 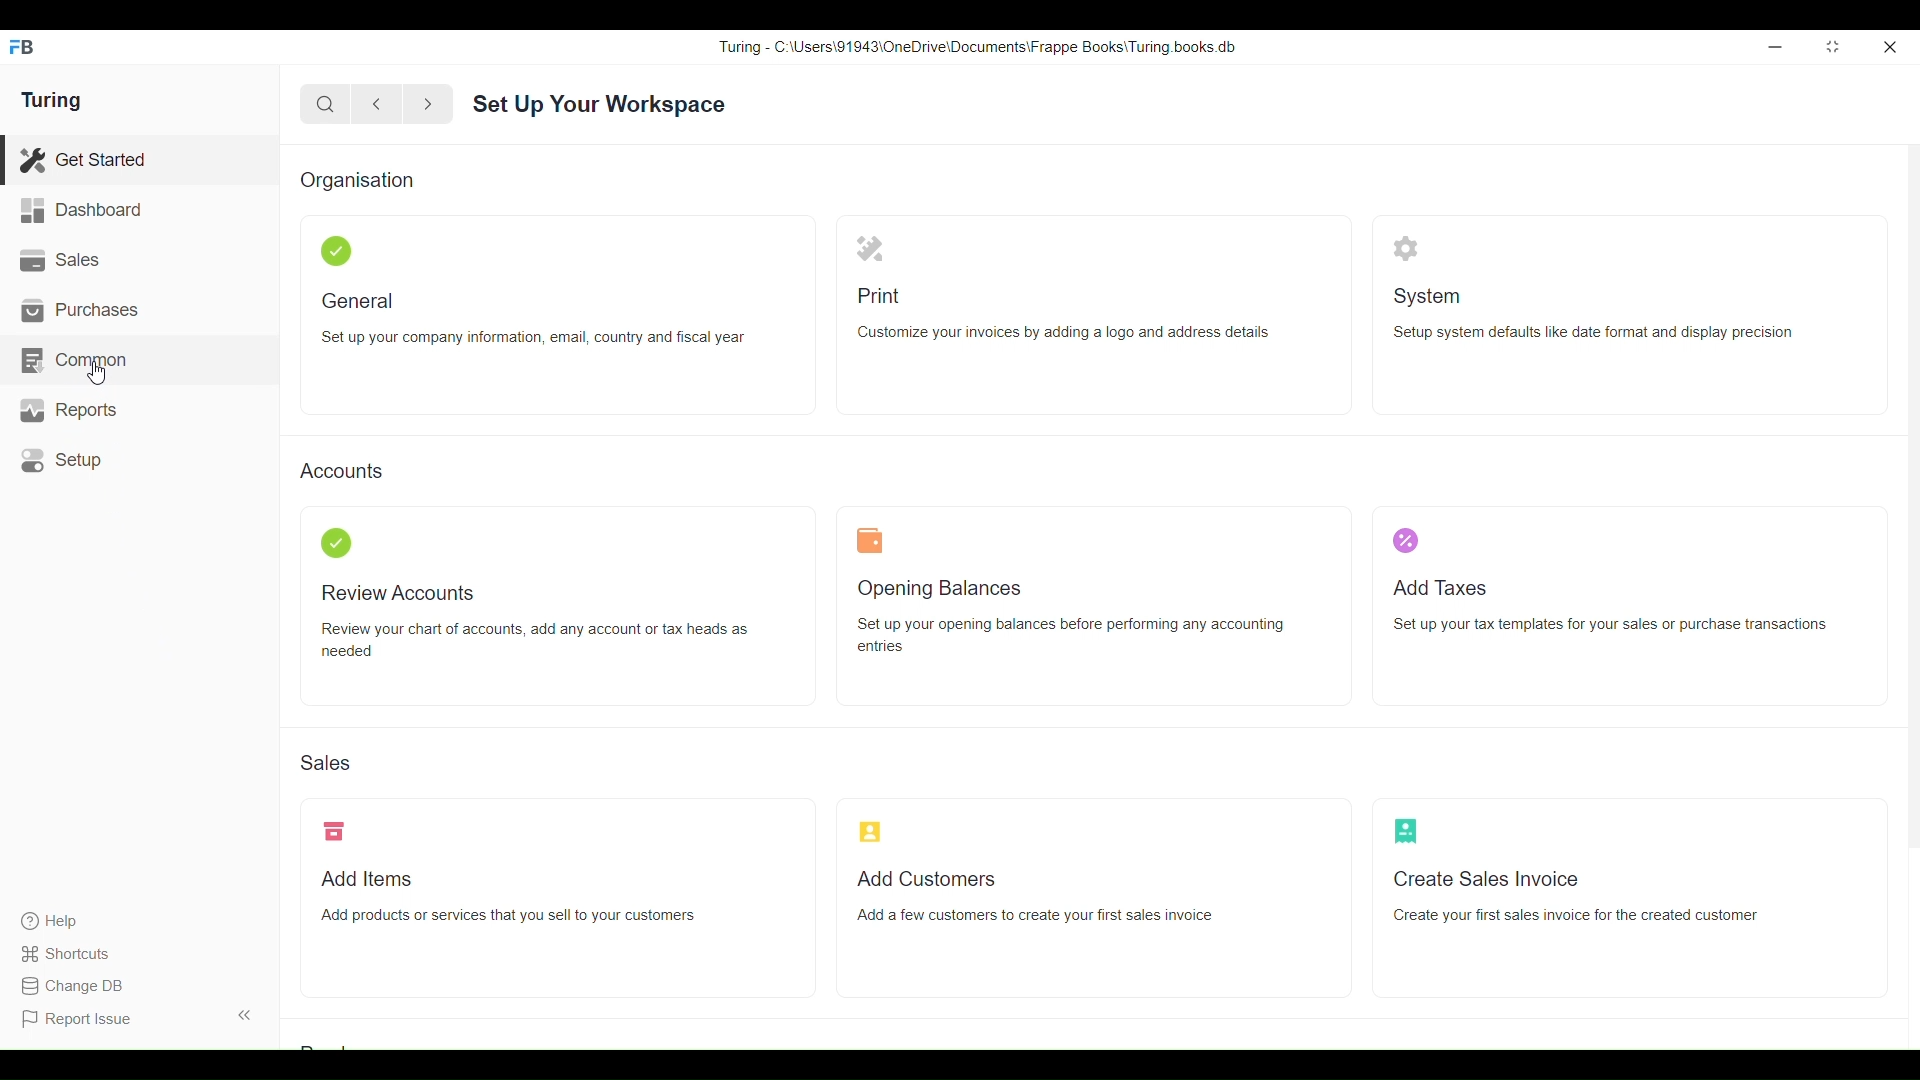 I want to click on Add Customers Add a few customers to create your first sales invoice, so click(x=1037, y=897).